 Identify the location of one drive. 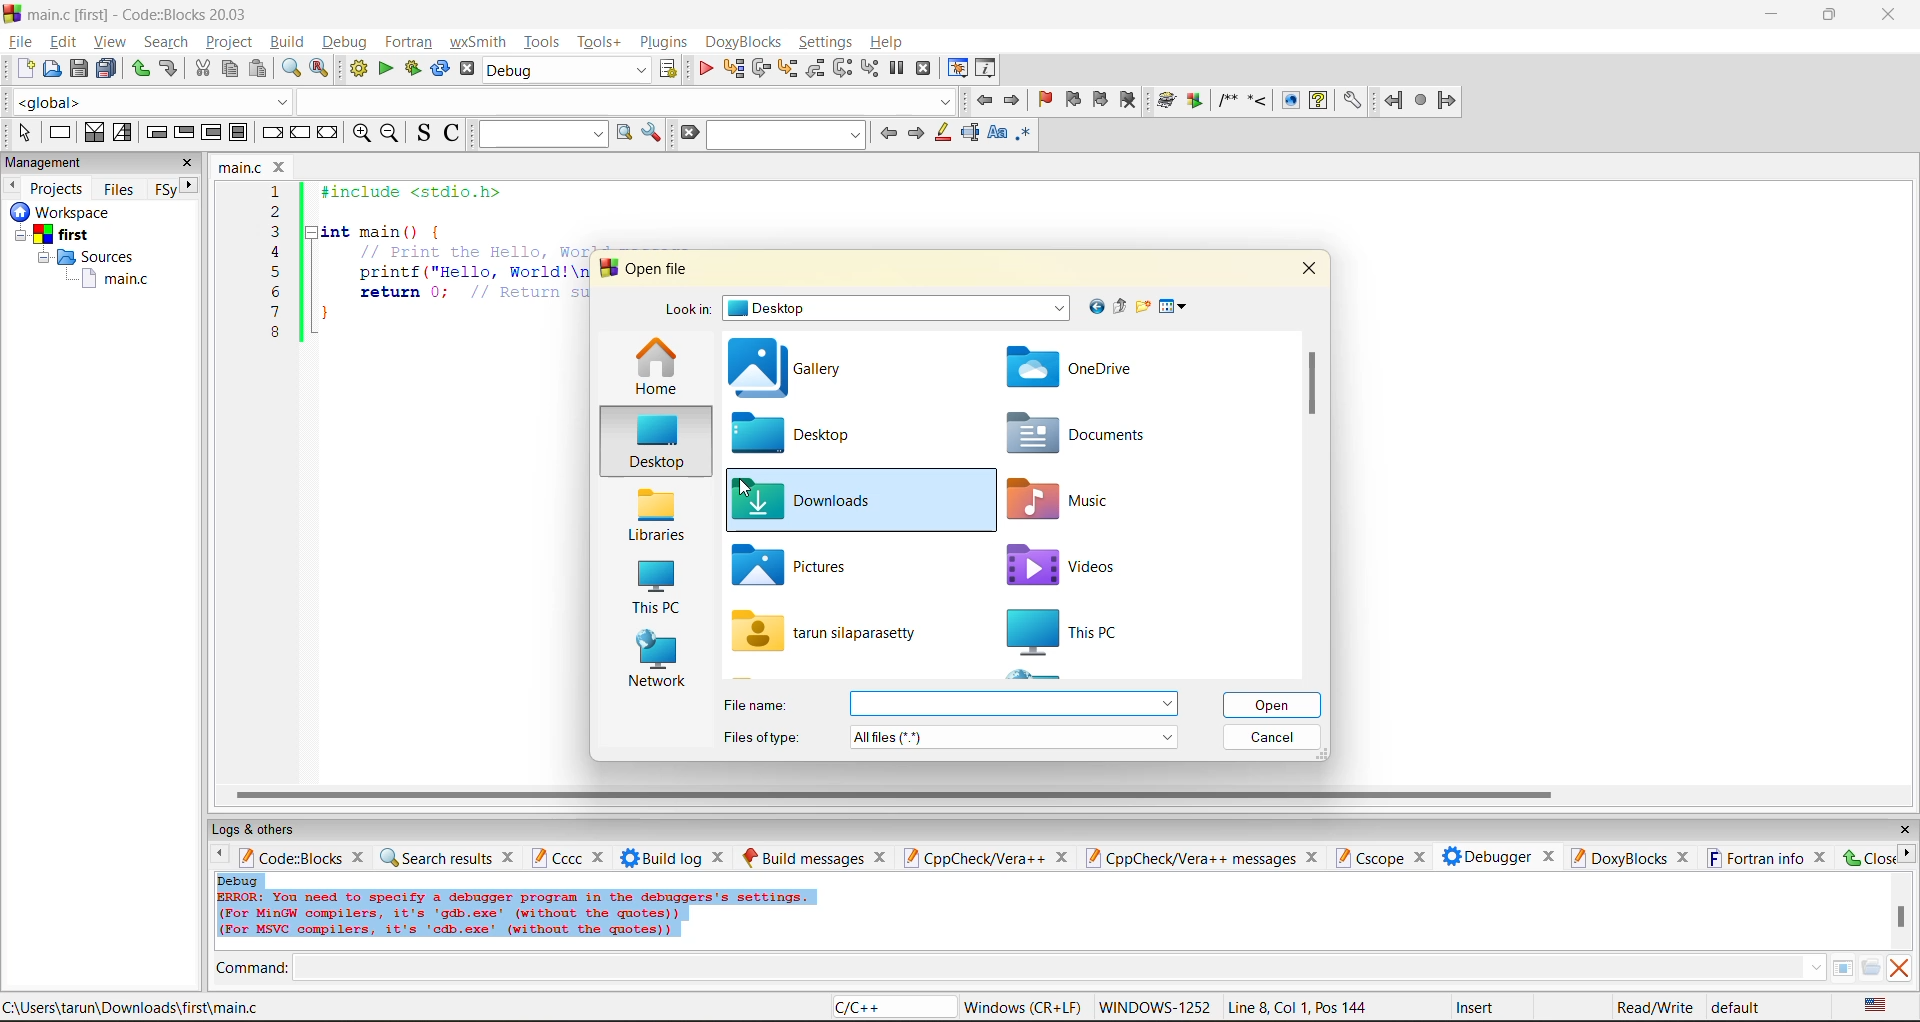
(1074, 369).